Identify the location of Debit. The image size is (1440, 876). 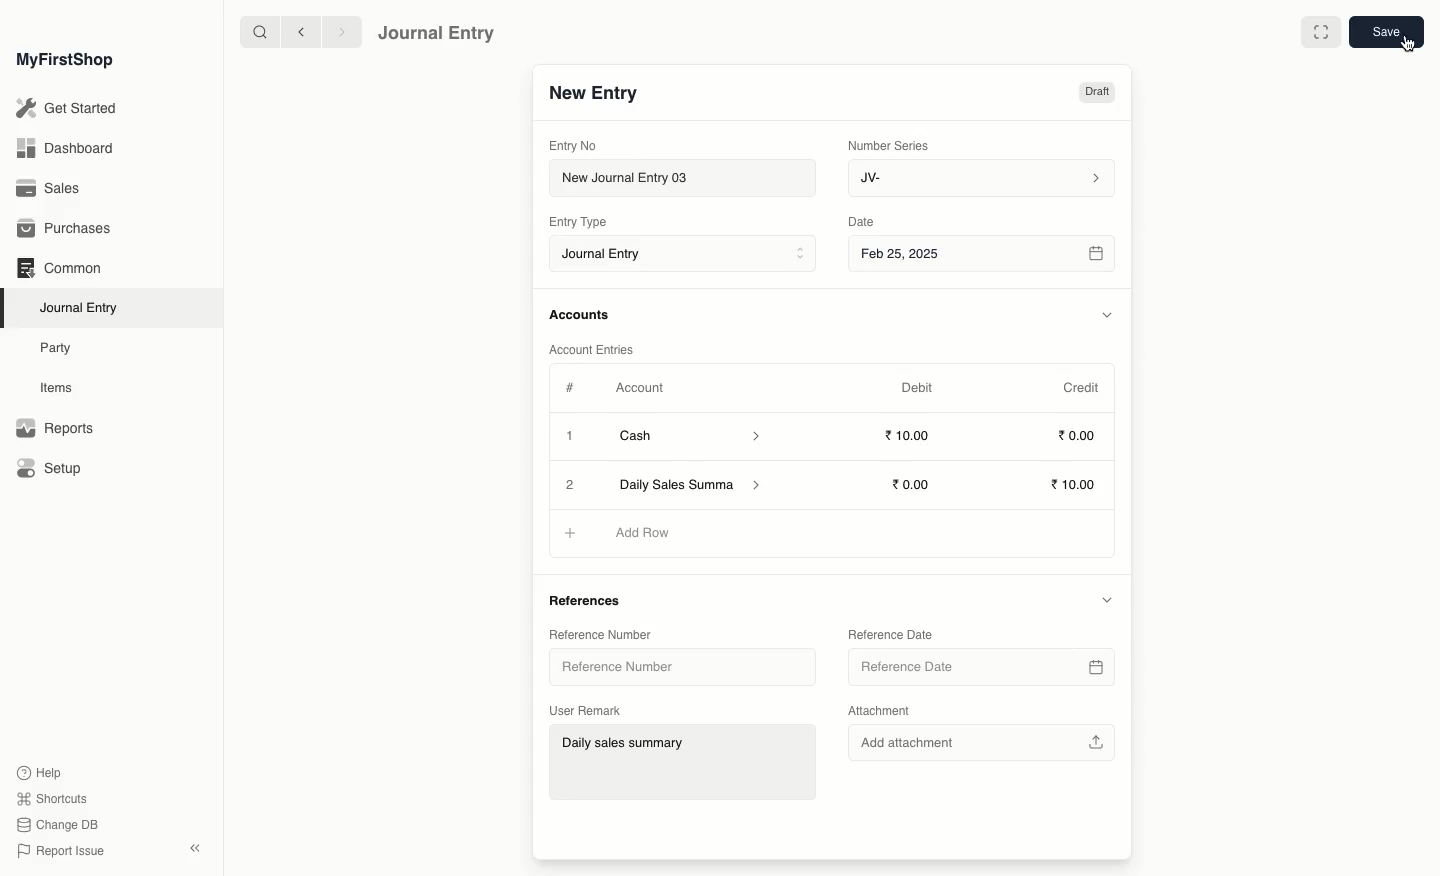
(917, 387).